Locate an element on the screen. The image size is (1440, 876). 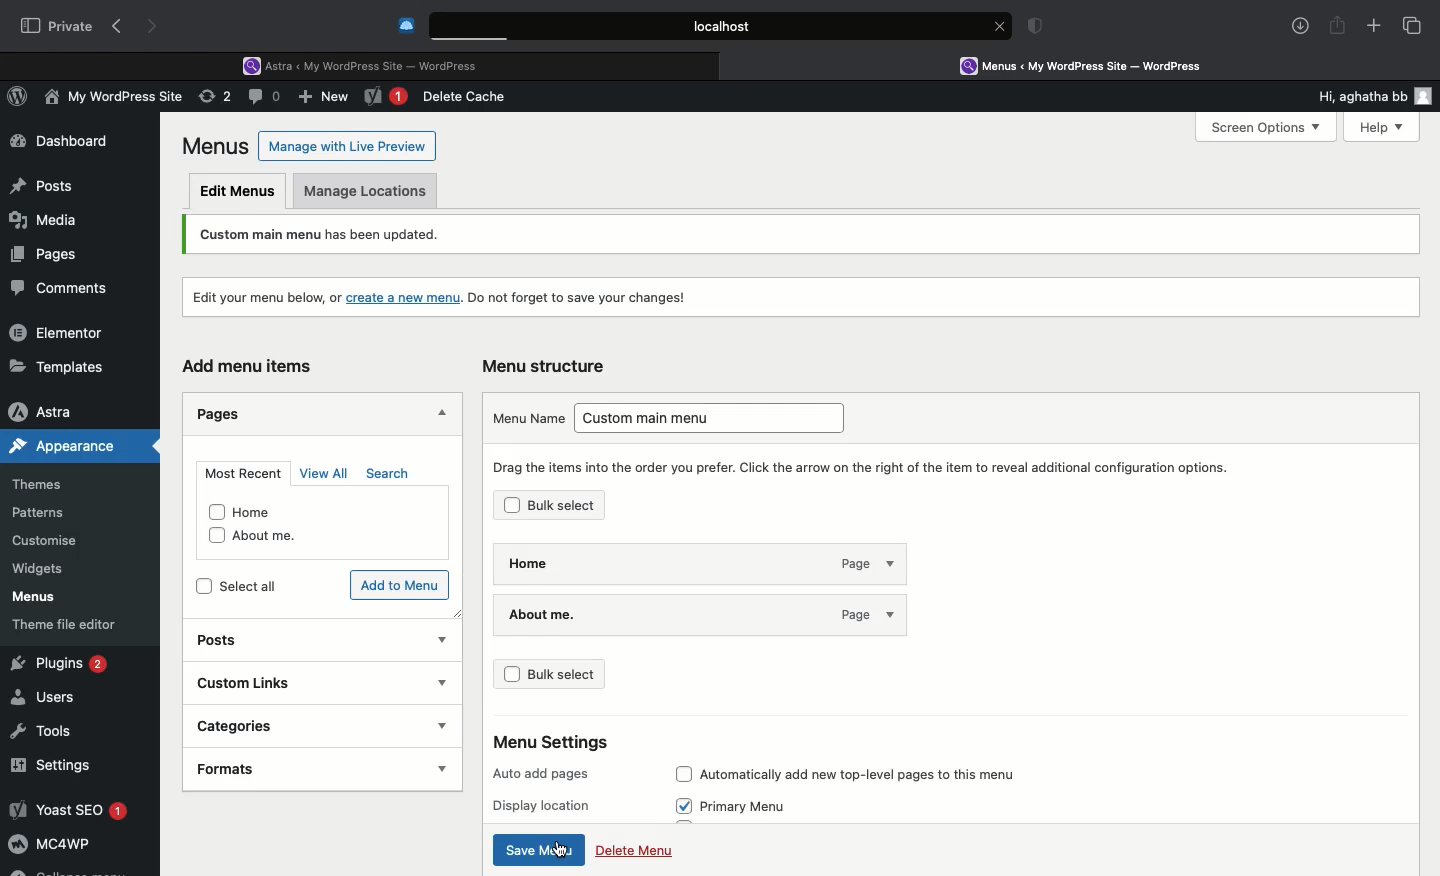
Formats is located at coordinates (267, 770).